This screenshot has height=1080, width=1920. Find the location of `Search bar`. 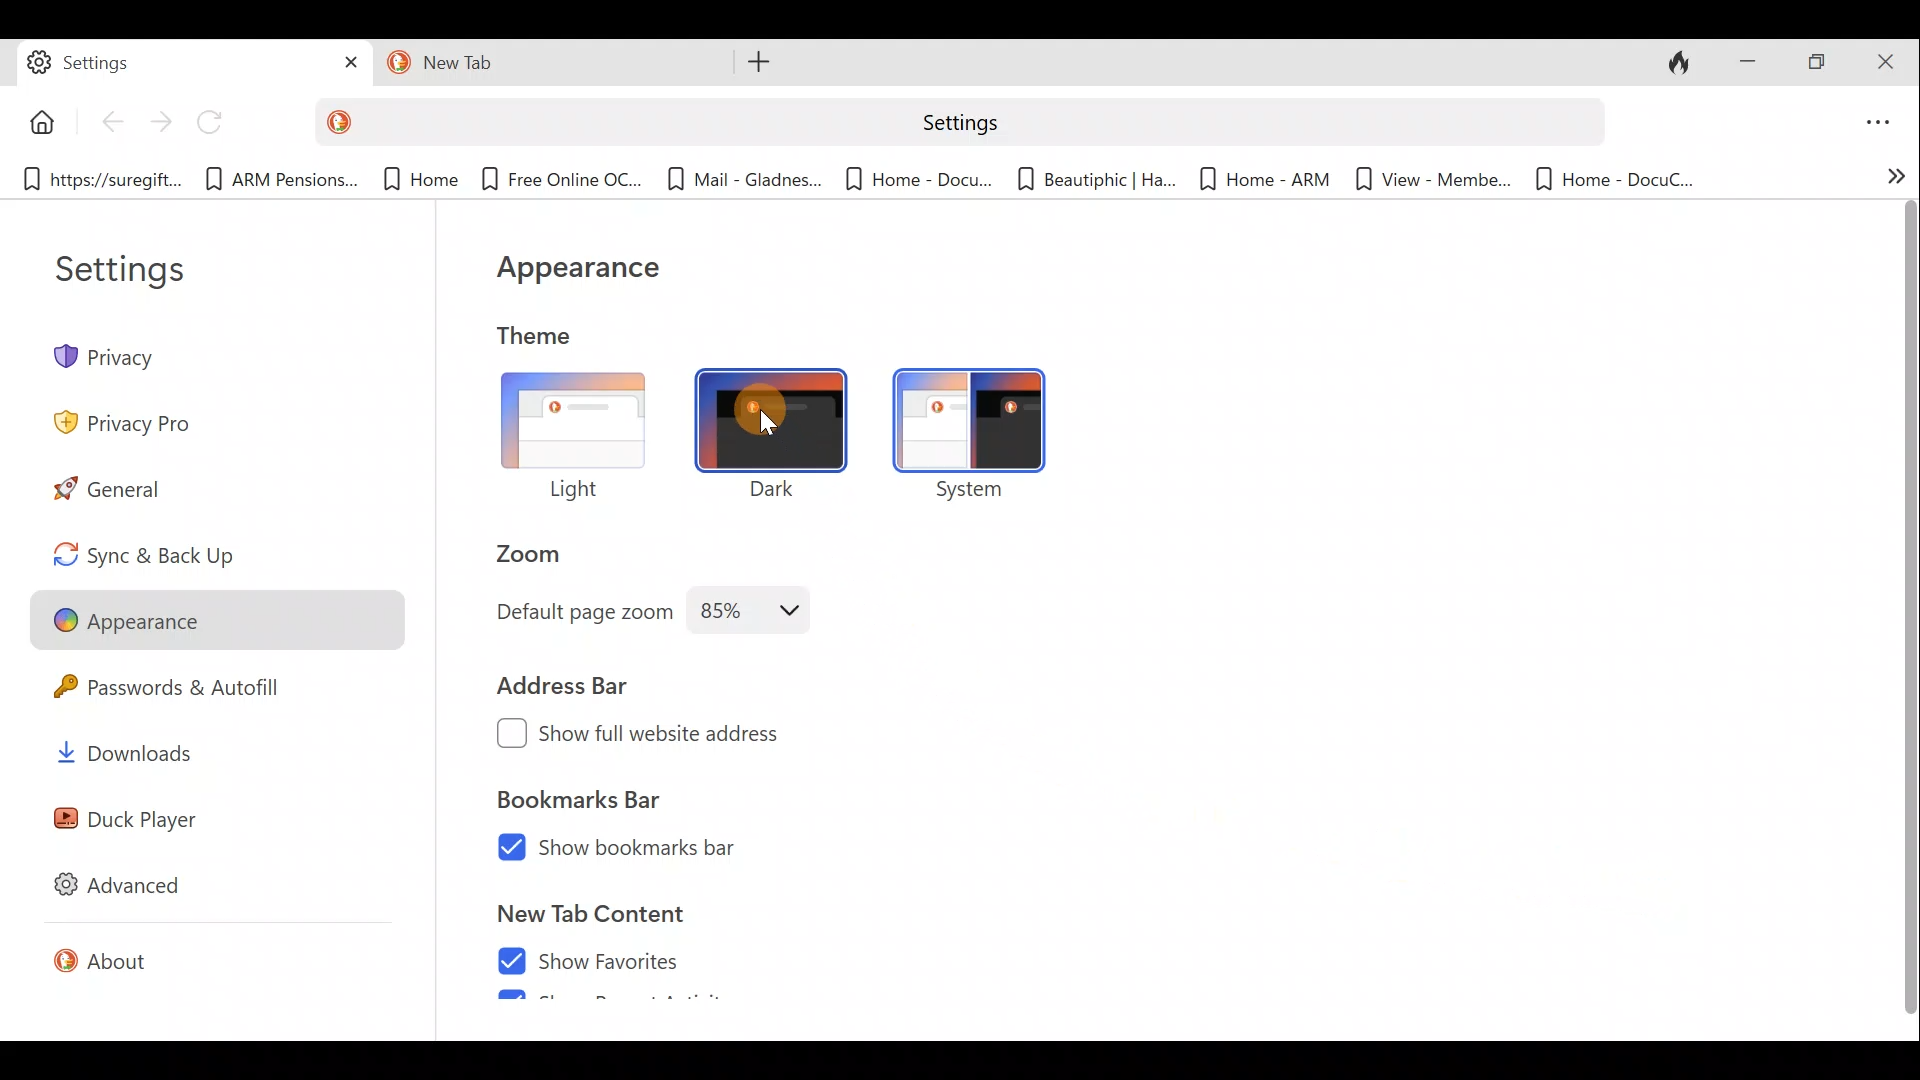

Search bar is located at coordinates (1011, 123).